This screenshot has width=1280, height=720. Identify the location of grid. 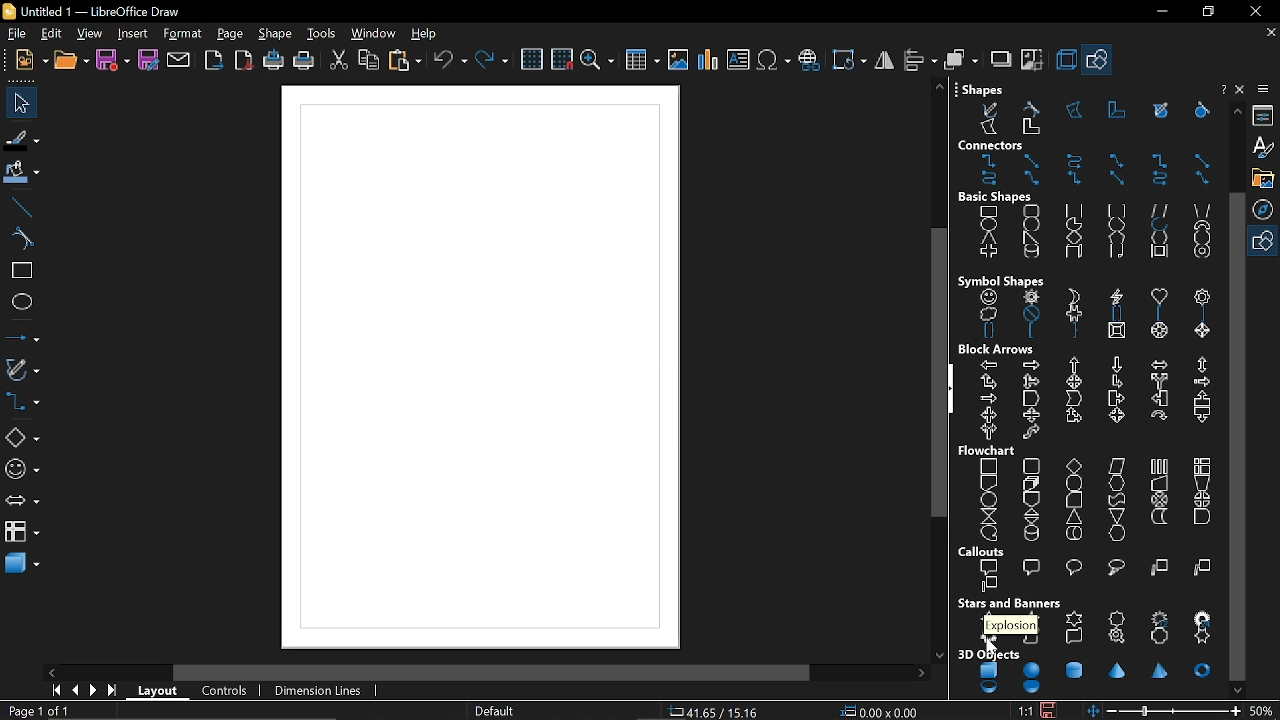
(534, 60).